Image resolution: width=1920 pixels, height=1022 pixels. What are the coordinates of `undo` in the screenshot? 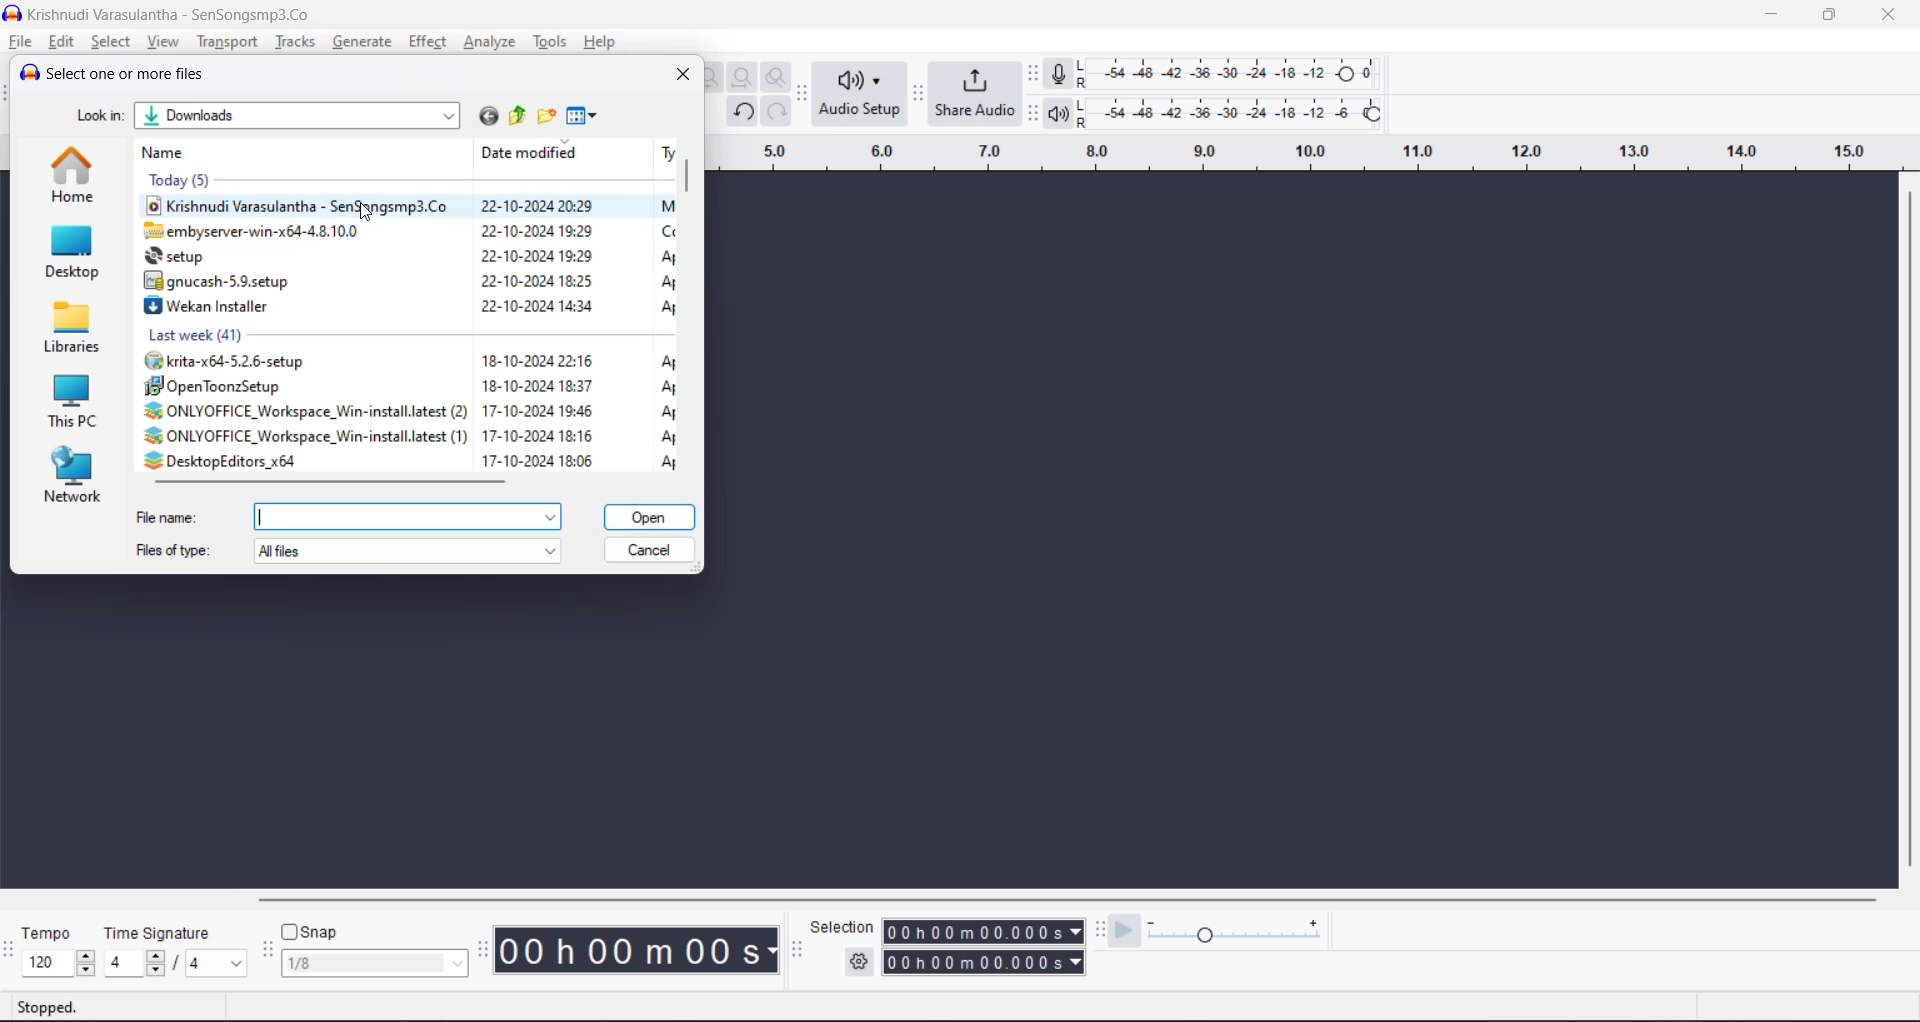 It's located at (745, 112).